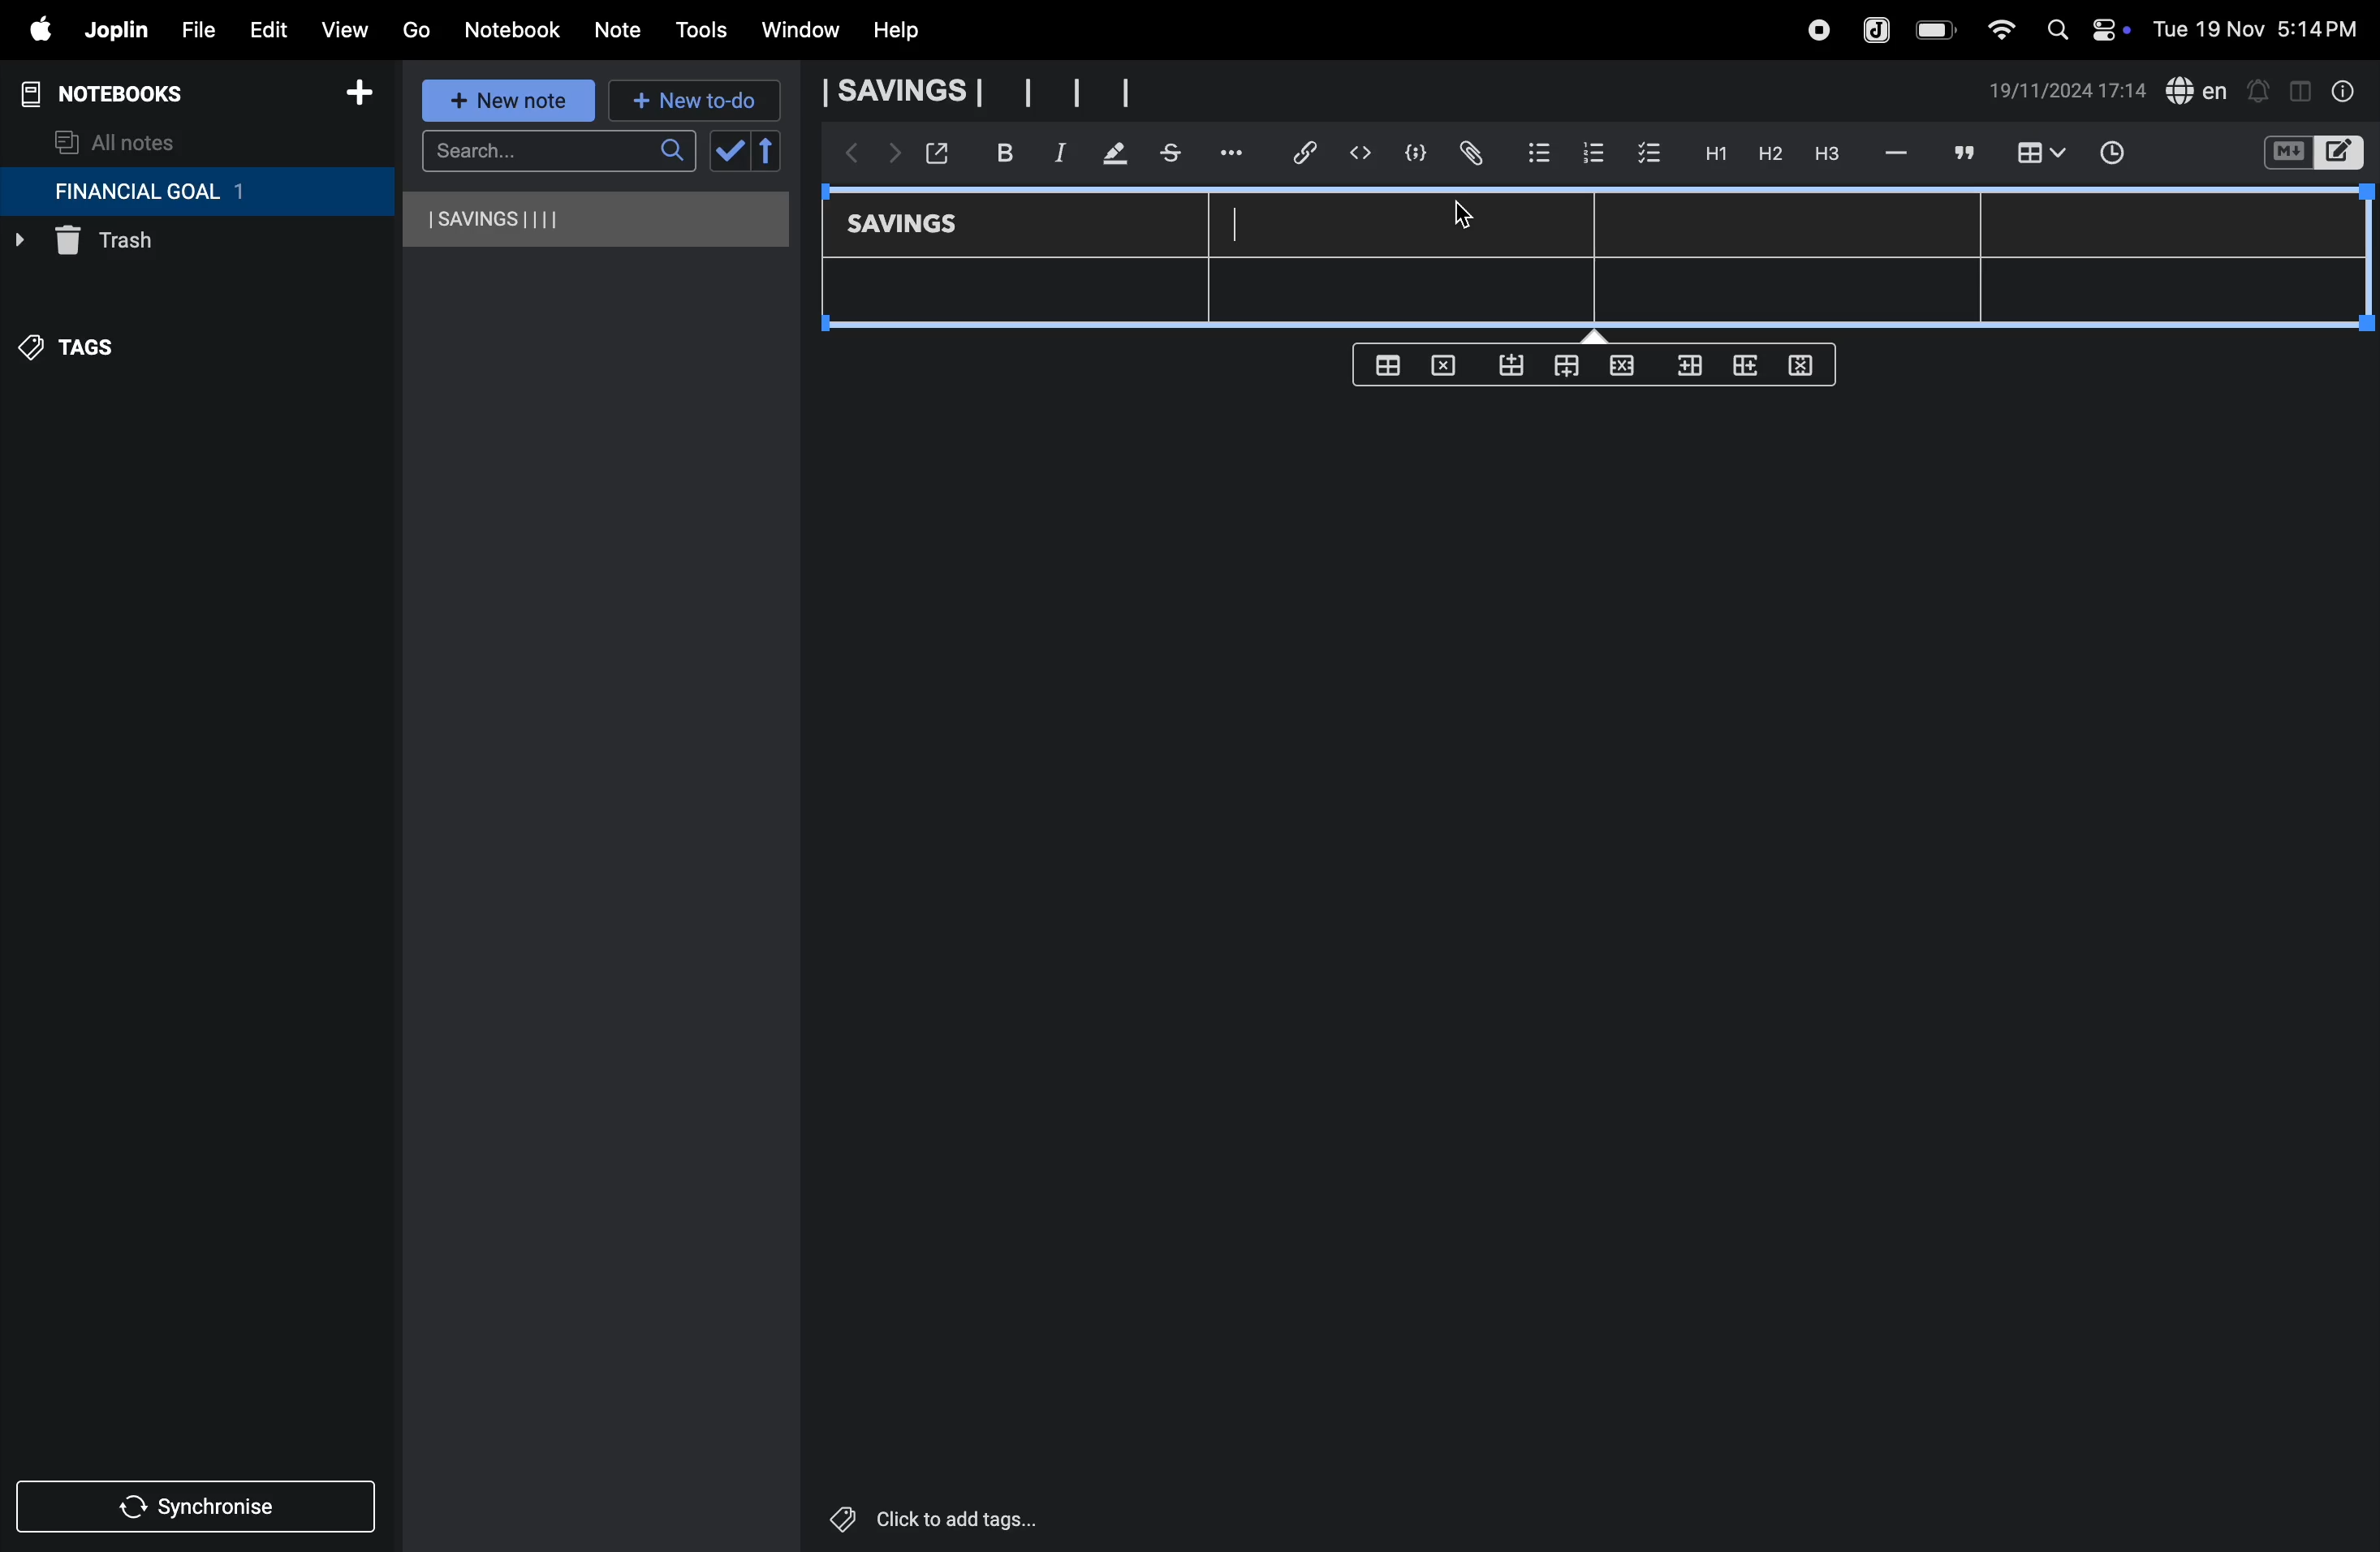 The width and height of the screenshot is (2380, 1552). I want to click on record, so click(1817, 30).